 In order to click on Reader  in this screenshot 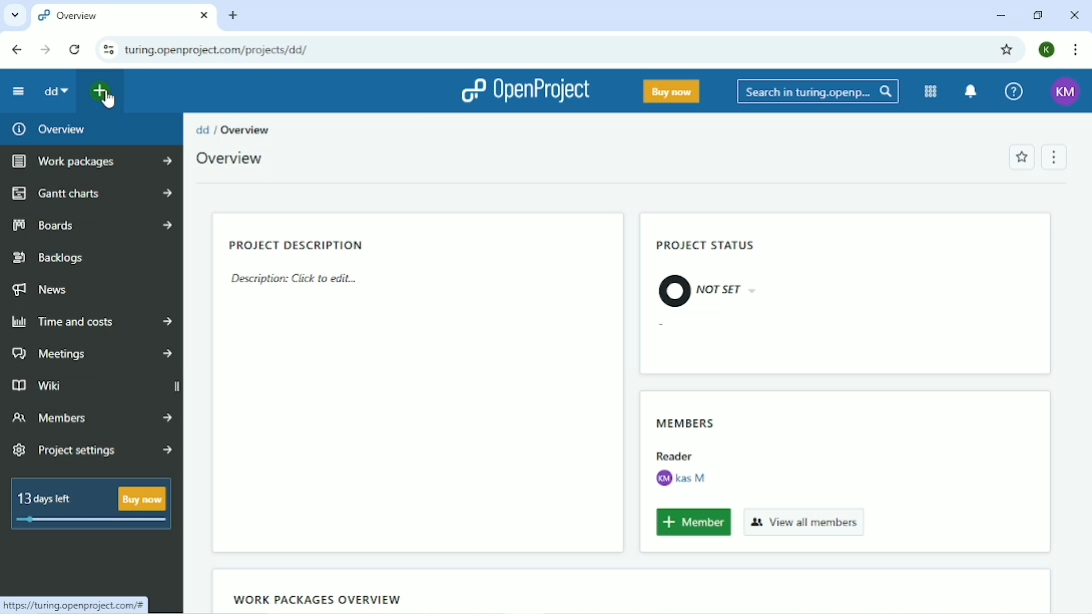, I will do `click(683, 454)`.